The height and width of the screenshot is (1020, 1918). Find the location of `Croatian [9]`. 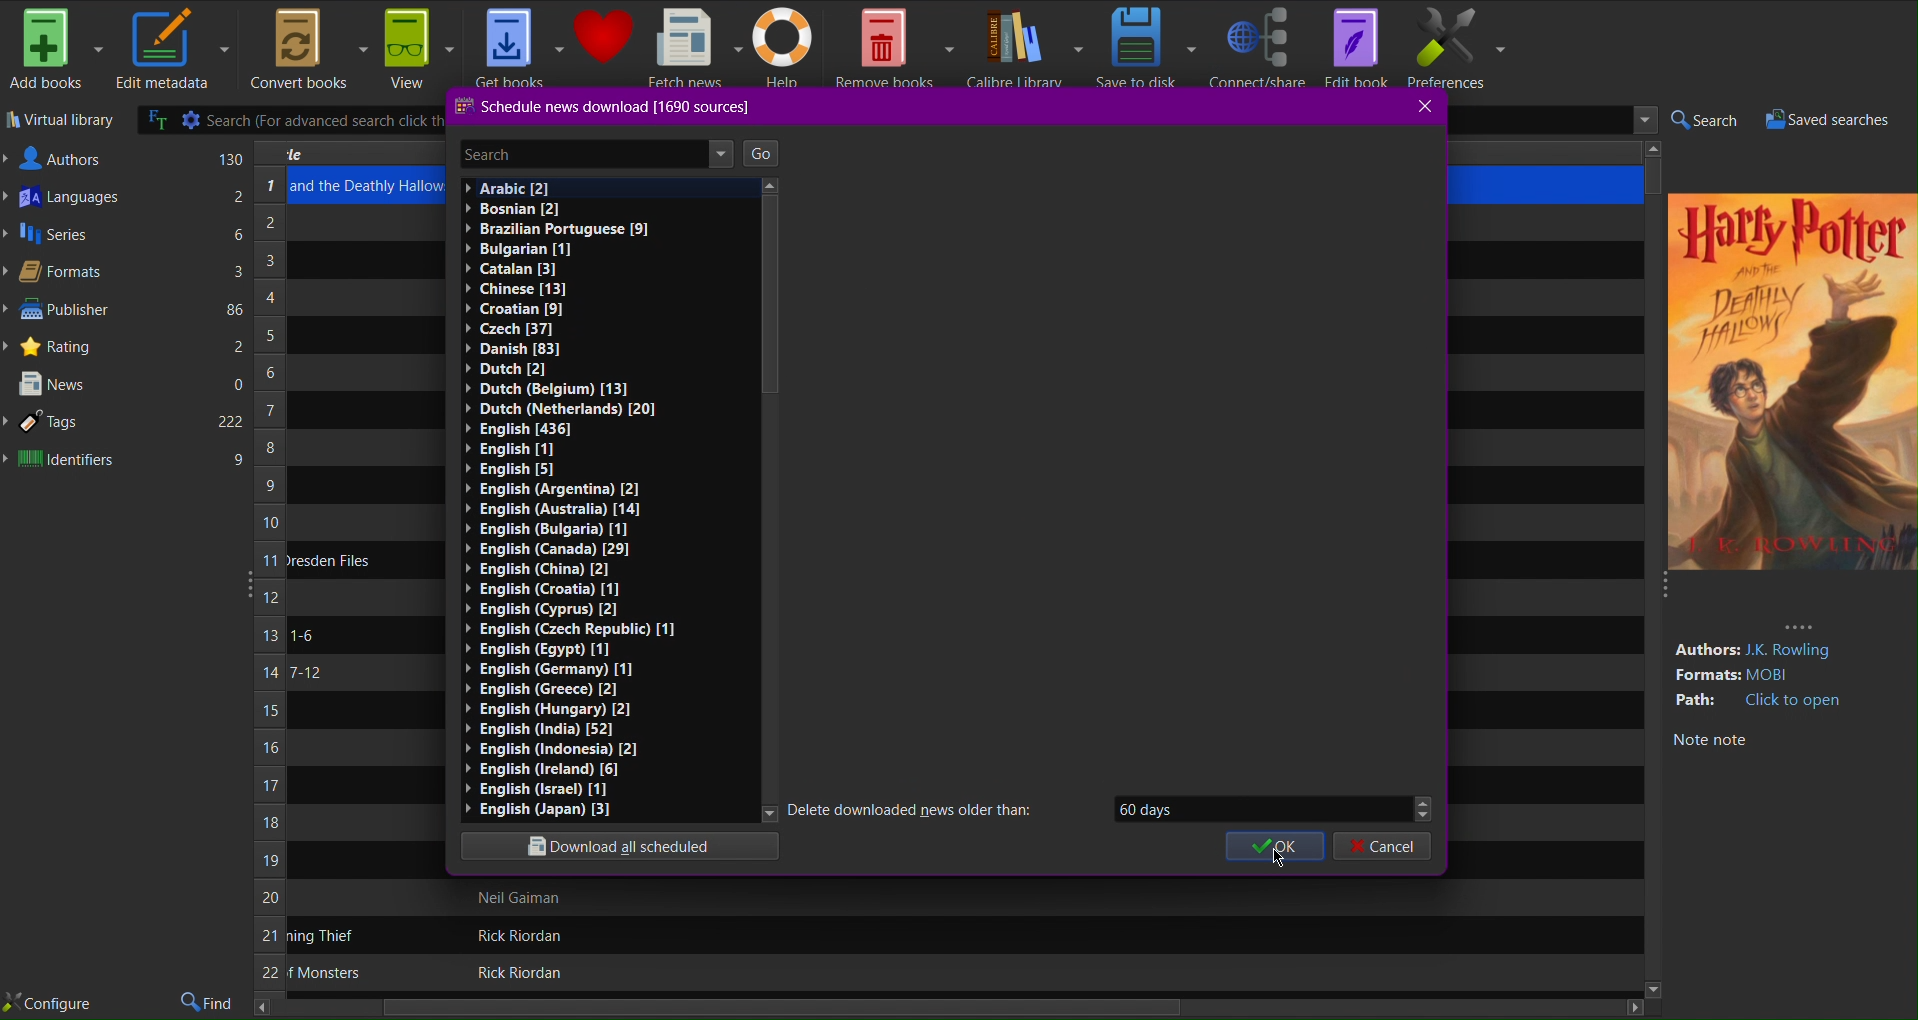

Croatian [9] is located at coordinates (522, 308).